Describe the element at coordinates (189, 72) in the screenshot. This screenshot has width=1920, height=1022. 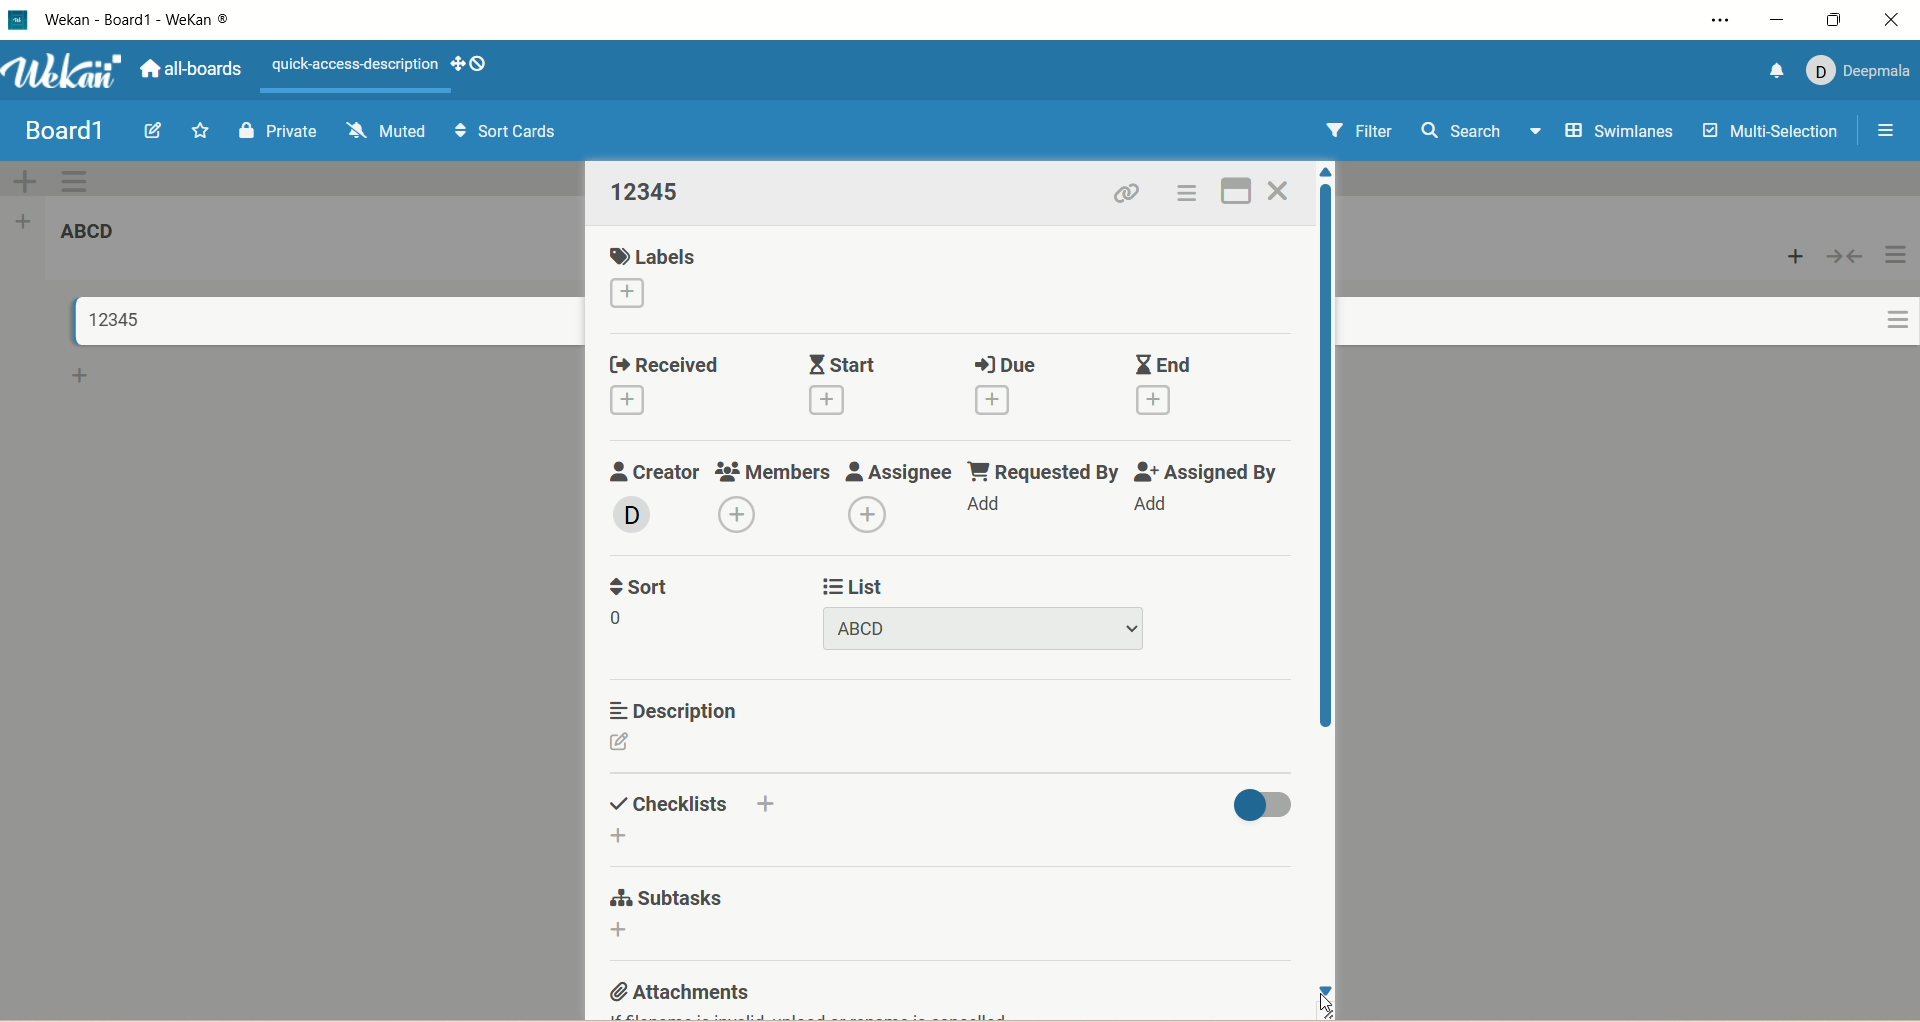
I see `all boards` at that location.